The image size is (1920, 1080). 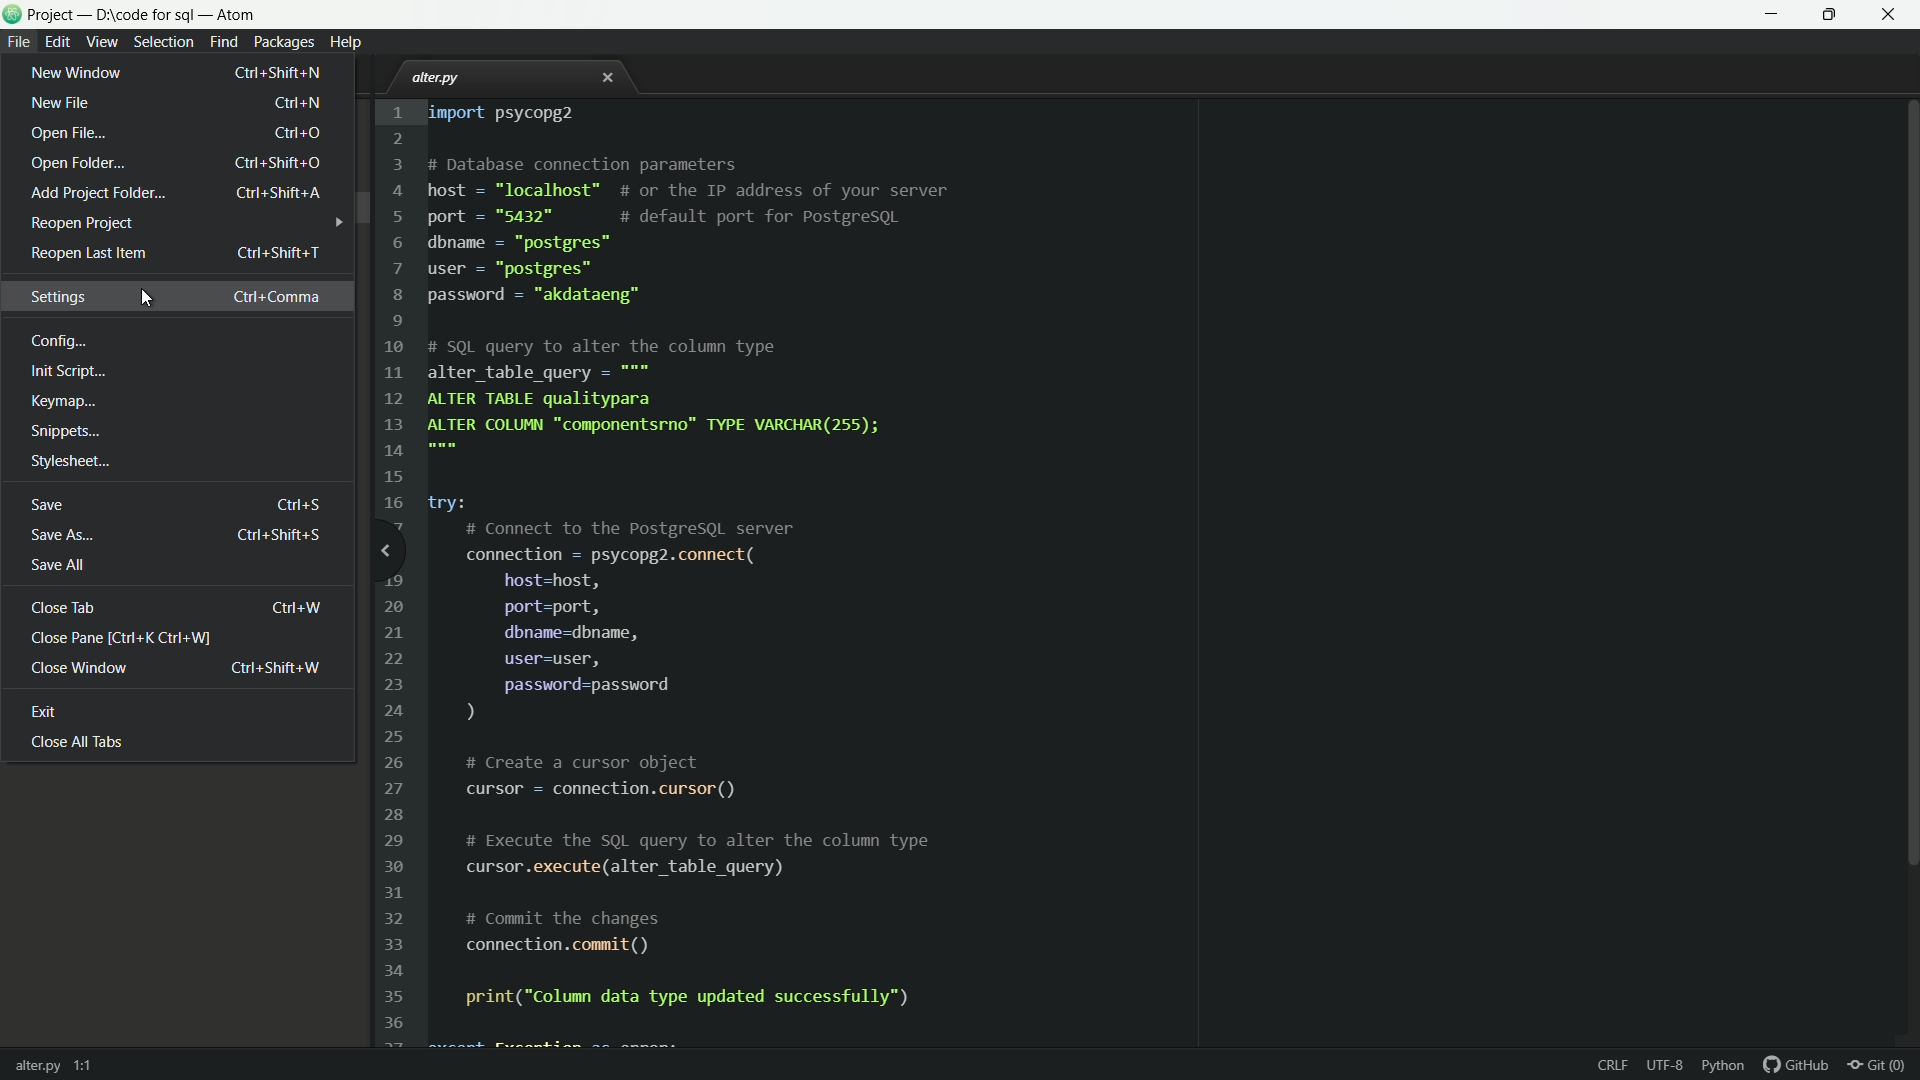 What do you see at coordinates (1665, 1067) in the screenshot?
I see `utf-8` at bounding box center [1665, 1067].